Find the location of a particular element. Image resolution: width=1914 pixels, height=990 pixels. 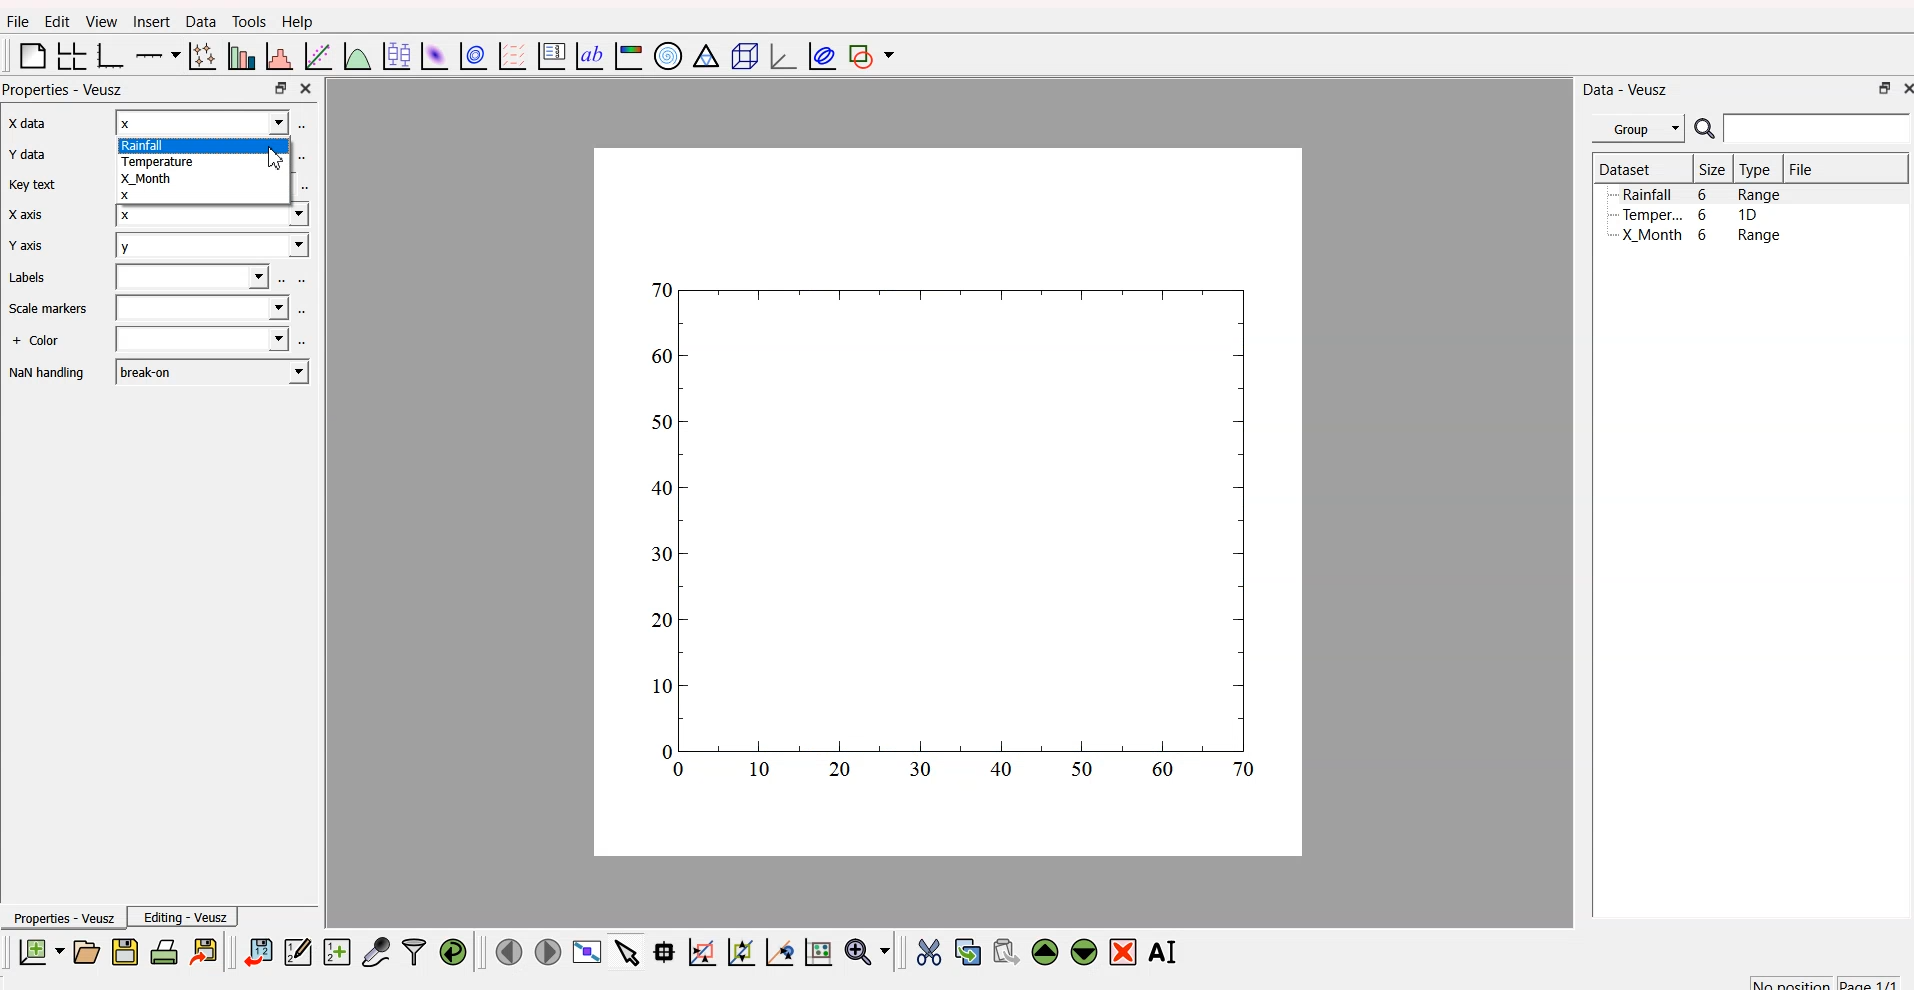

plot data is located at coordinates (471, 56).